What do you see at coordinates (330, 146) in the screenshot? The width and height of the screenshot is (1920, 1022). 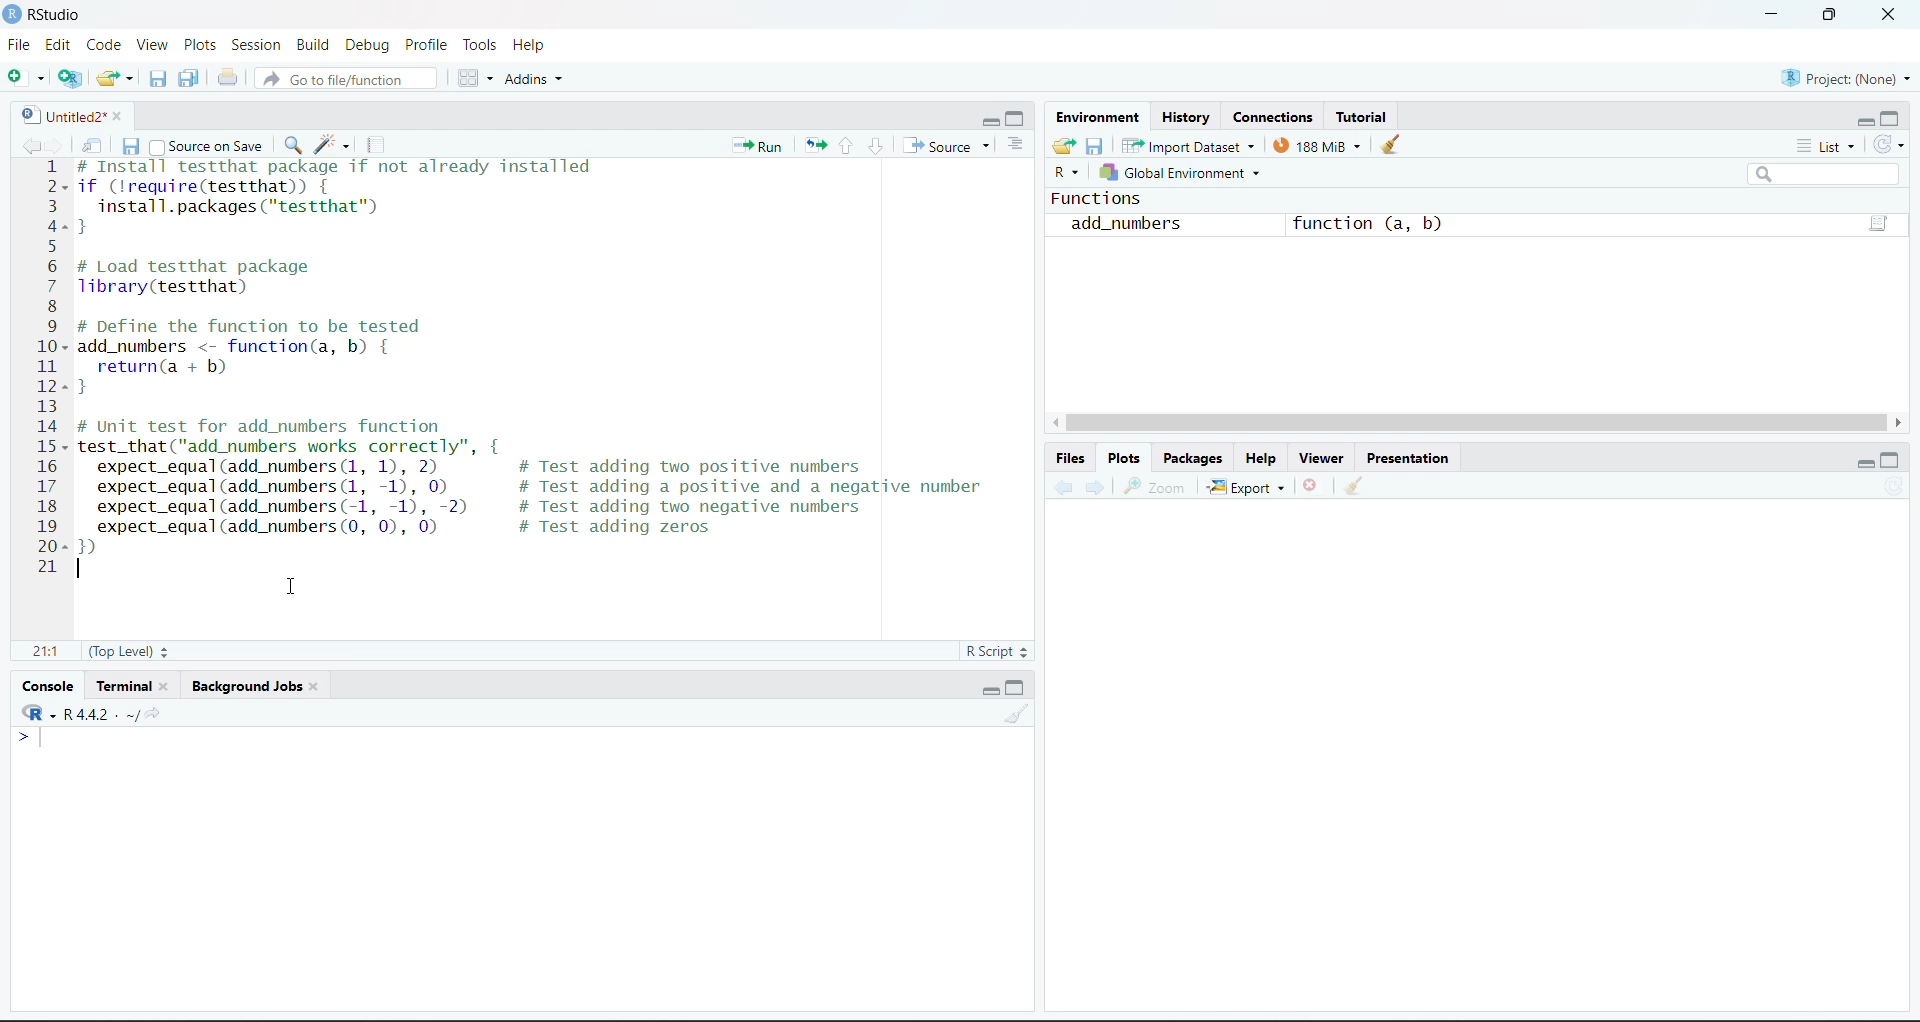 I see `code tools` at bounding box center [330, 146].